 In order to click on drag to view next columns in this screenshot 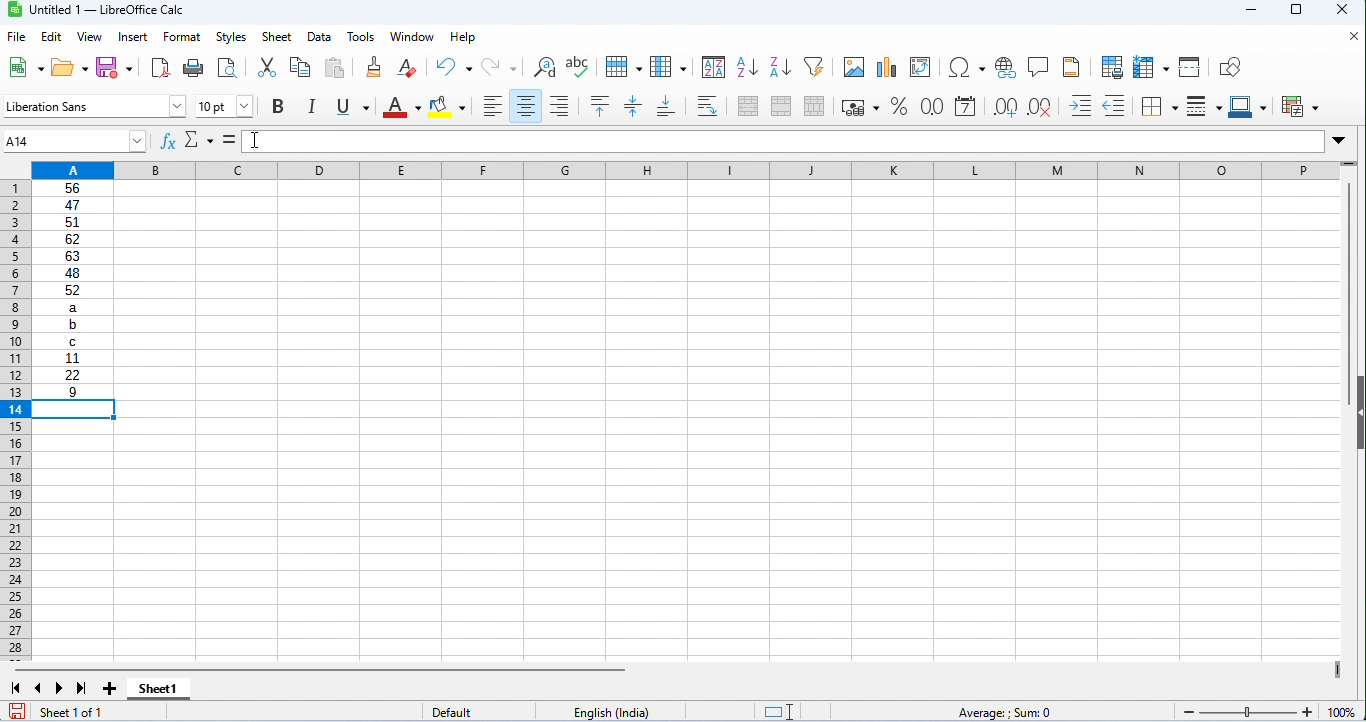, I will do `click(1339, 670)`.